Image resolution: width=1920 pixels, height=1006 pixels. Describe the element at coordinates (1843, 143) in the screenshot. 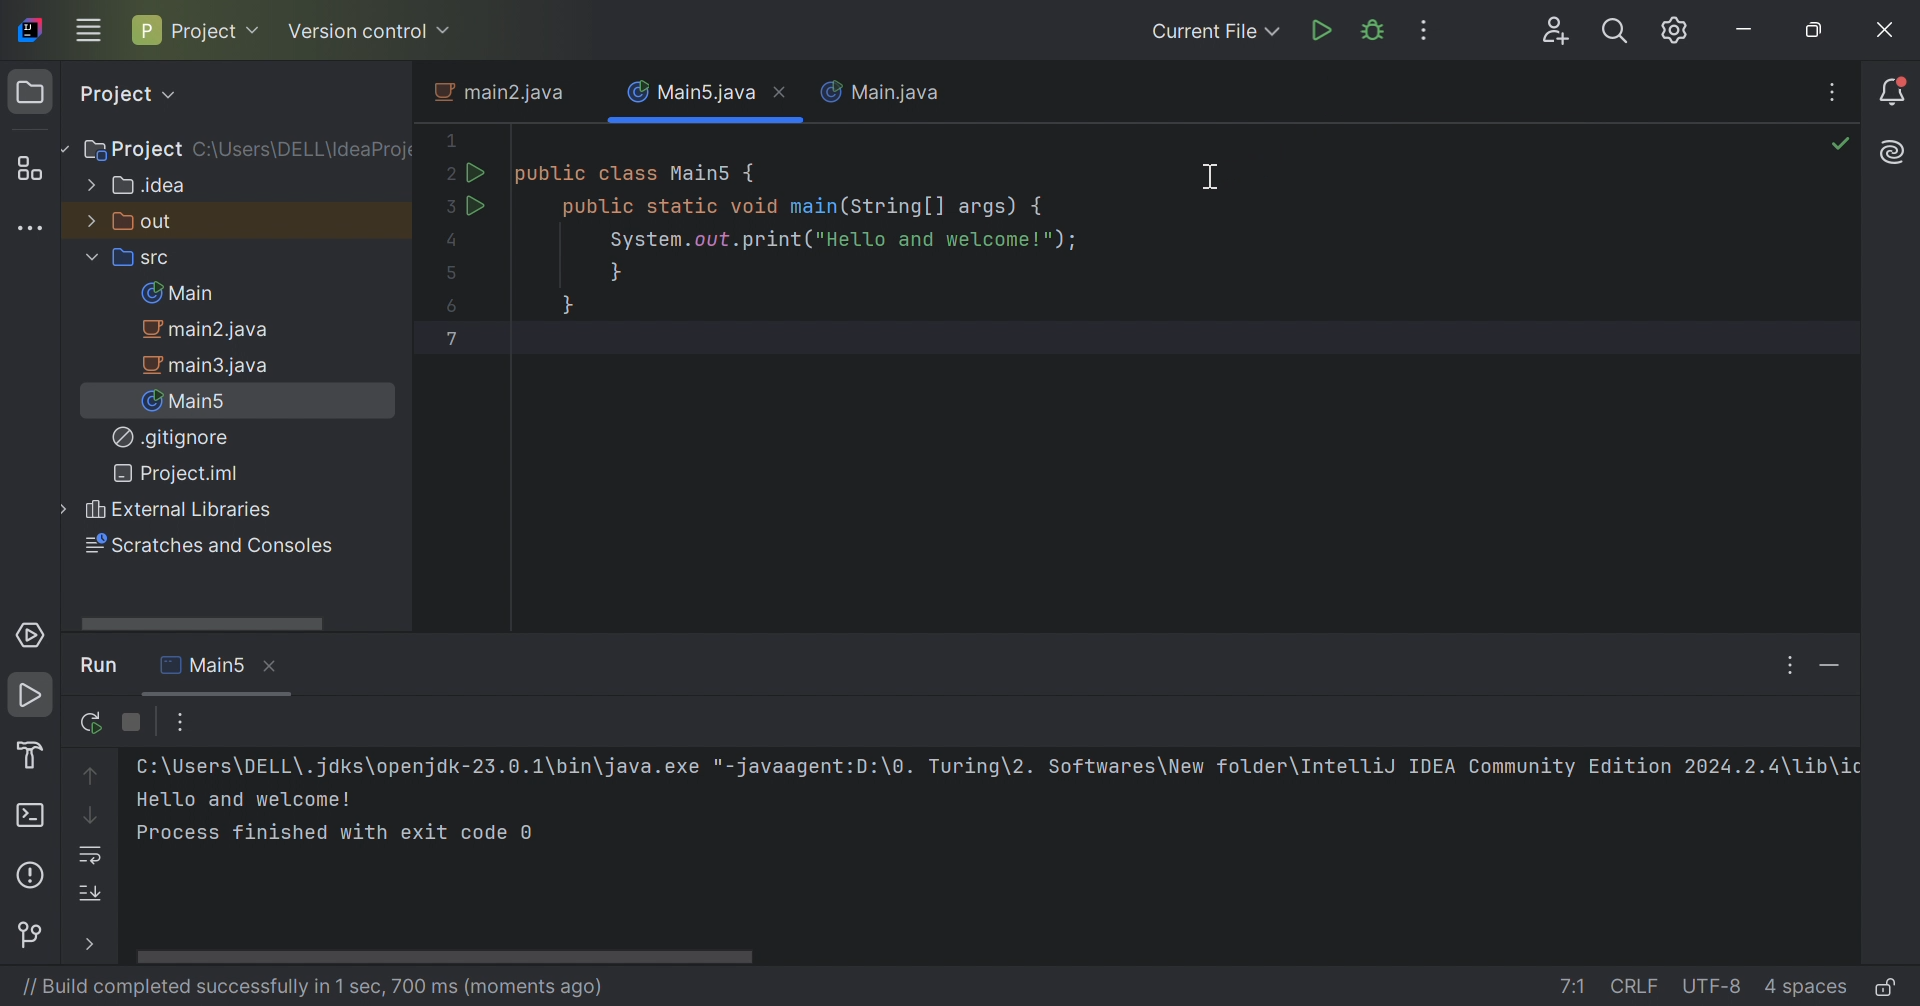

I see `No problems` at that location.